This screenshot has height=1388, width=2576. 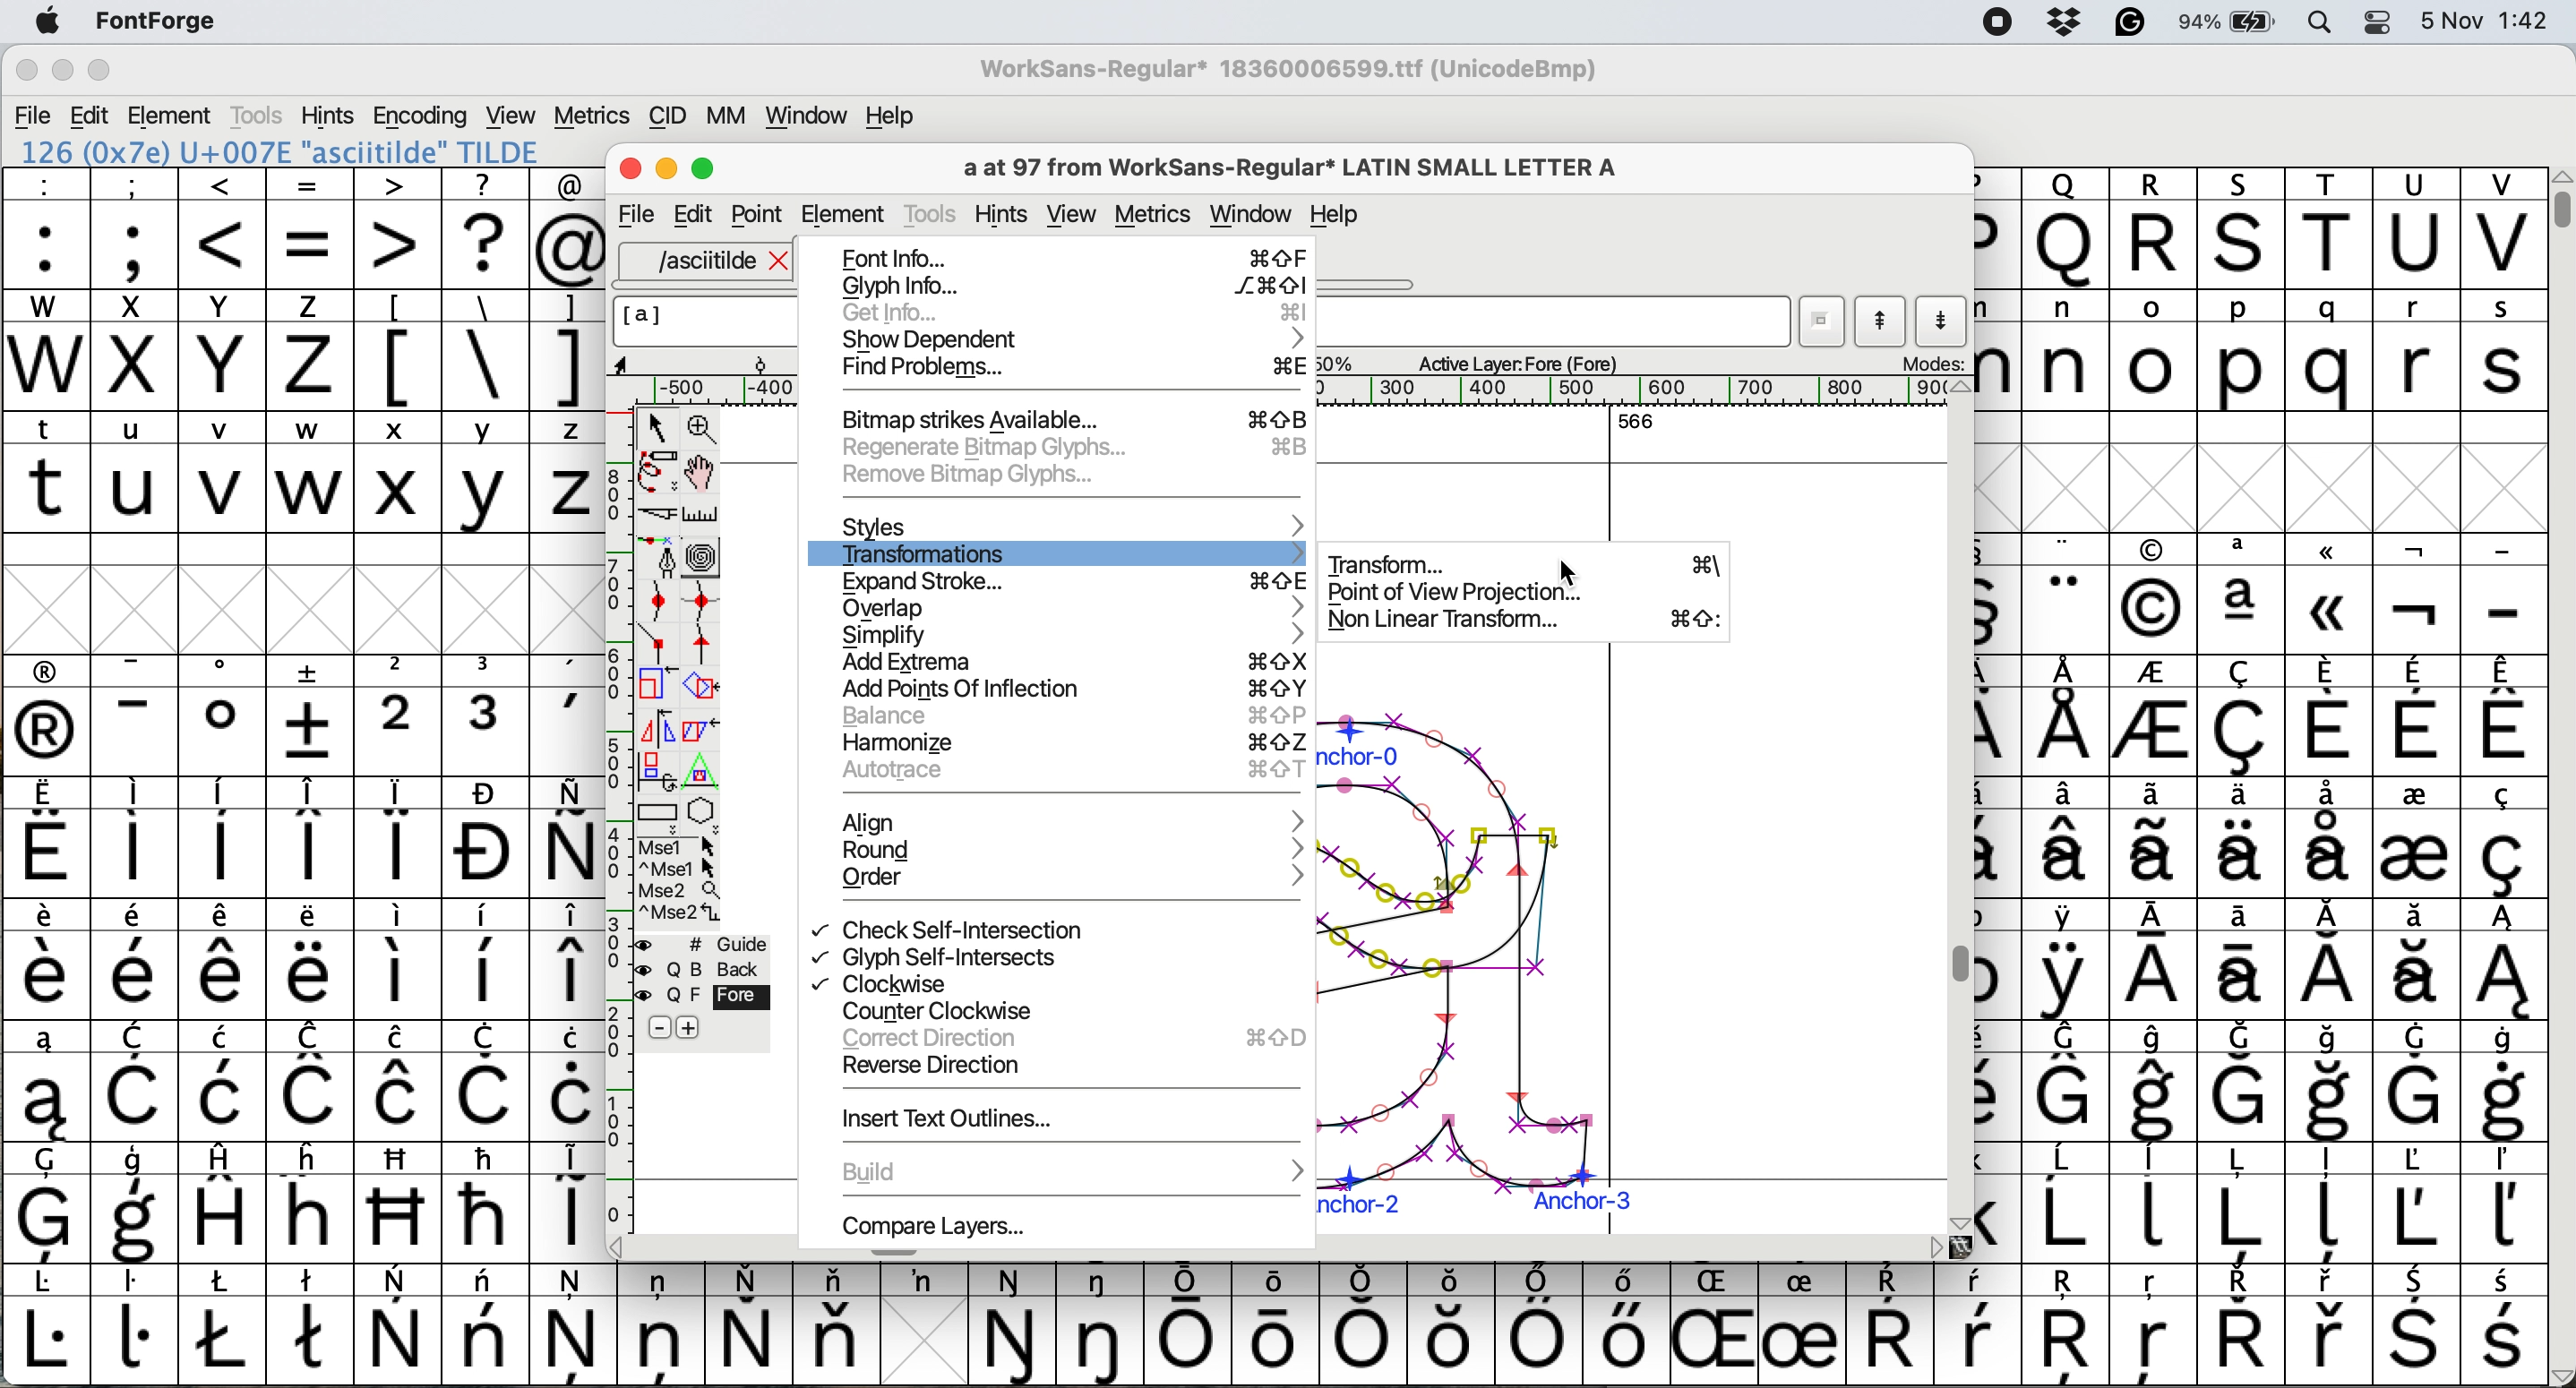 What do you see at coordinates (1514, 362) in the screenshot?
I see `active layer` at bounding box center [1514, 362].